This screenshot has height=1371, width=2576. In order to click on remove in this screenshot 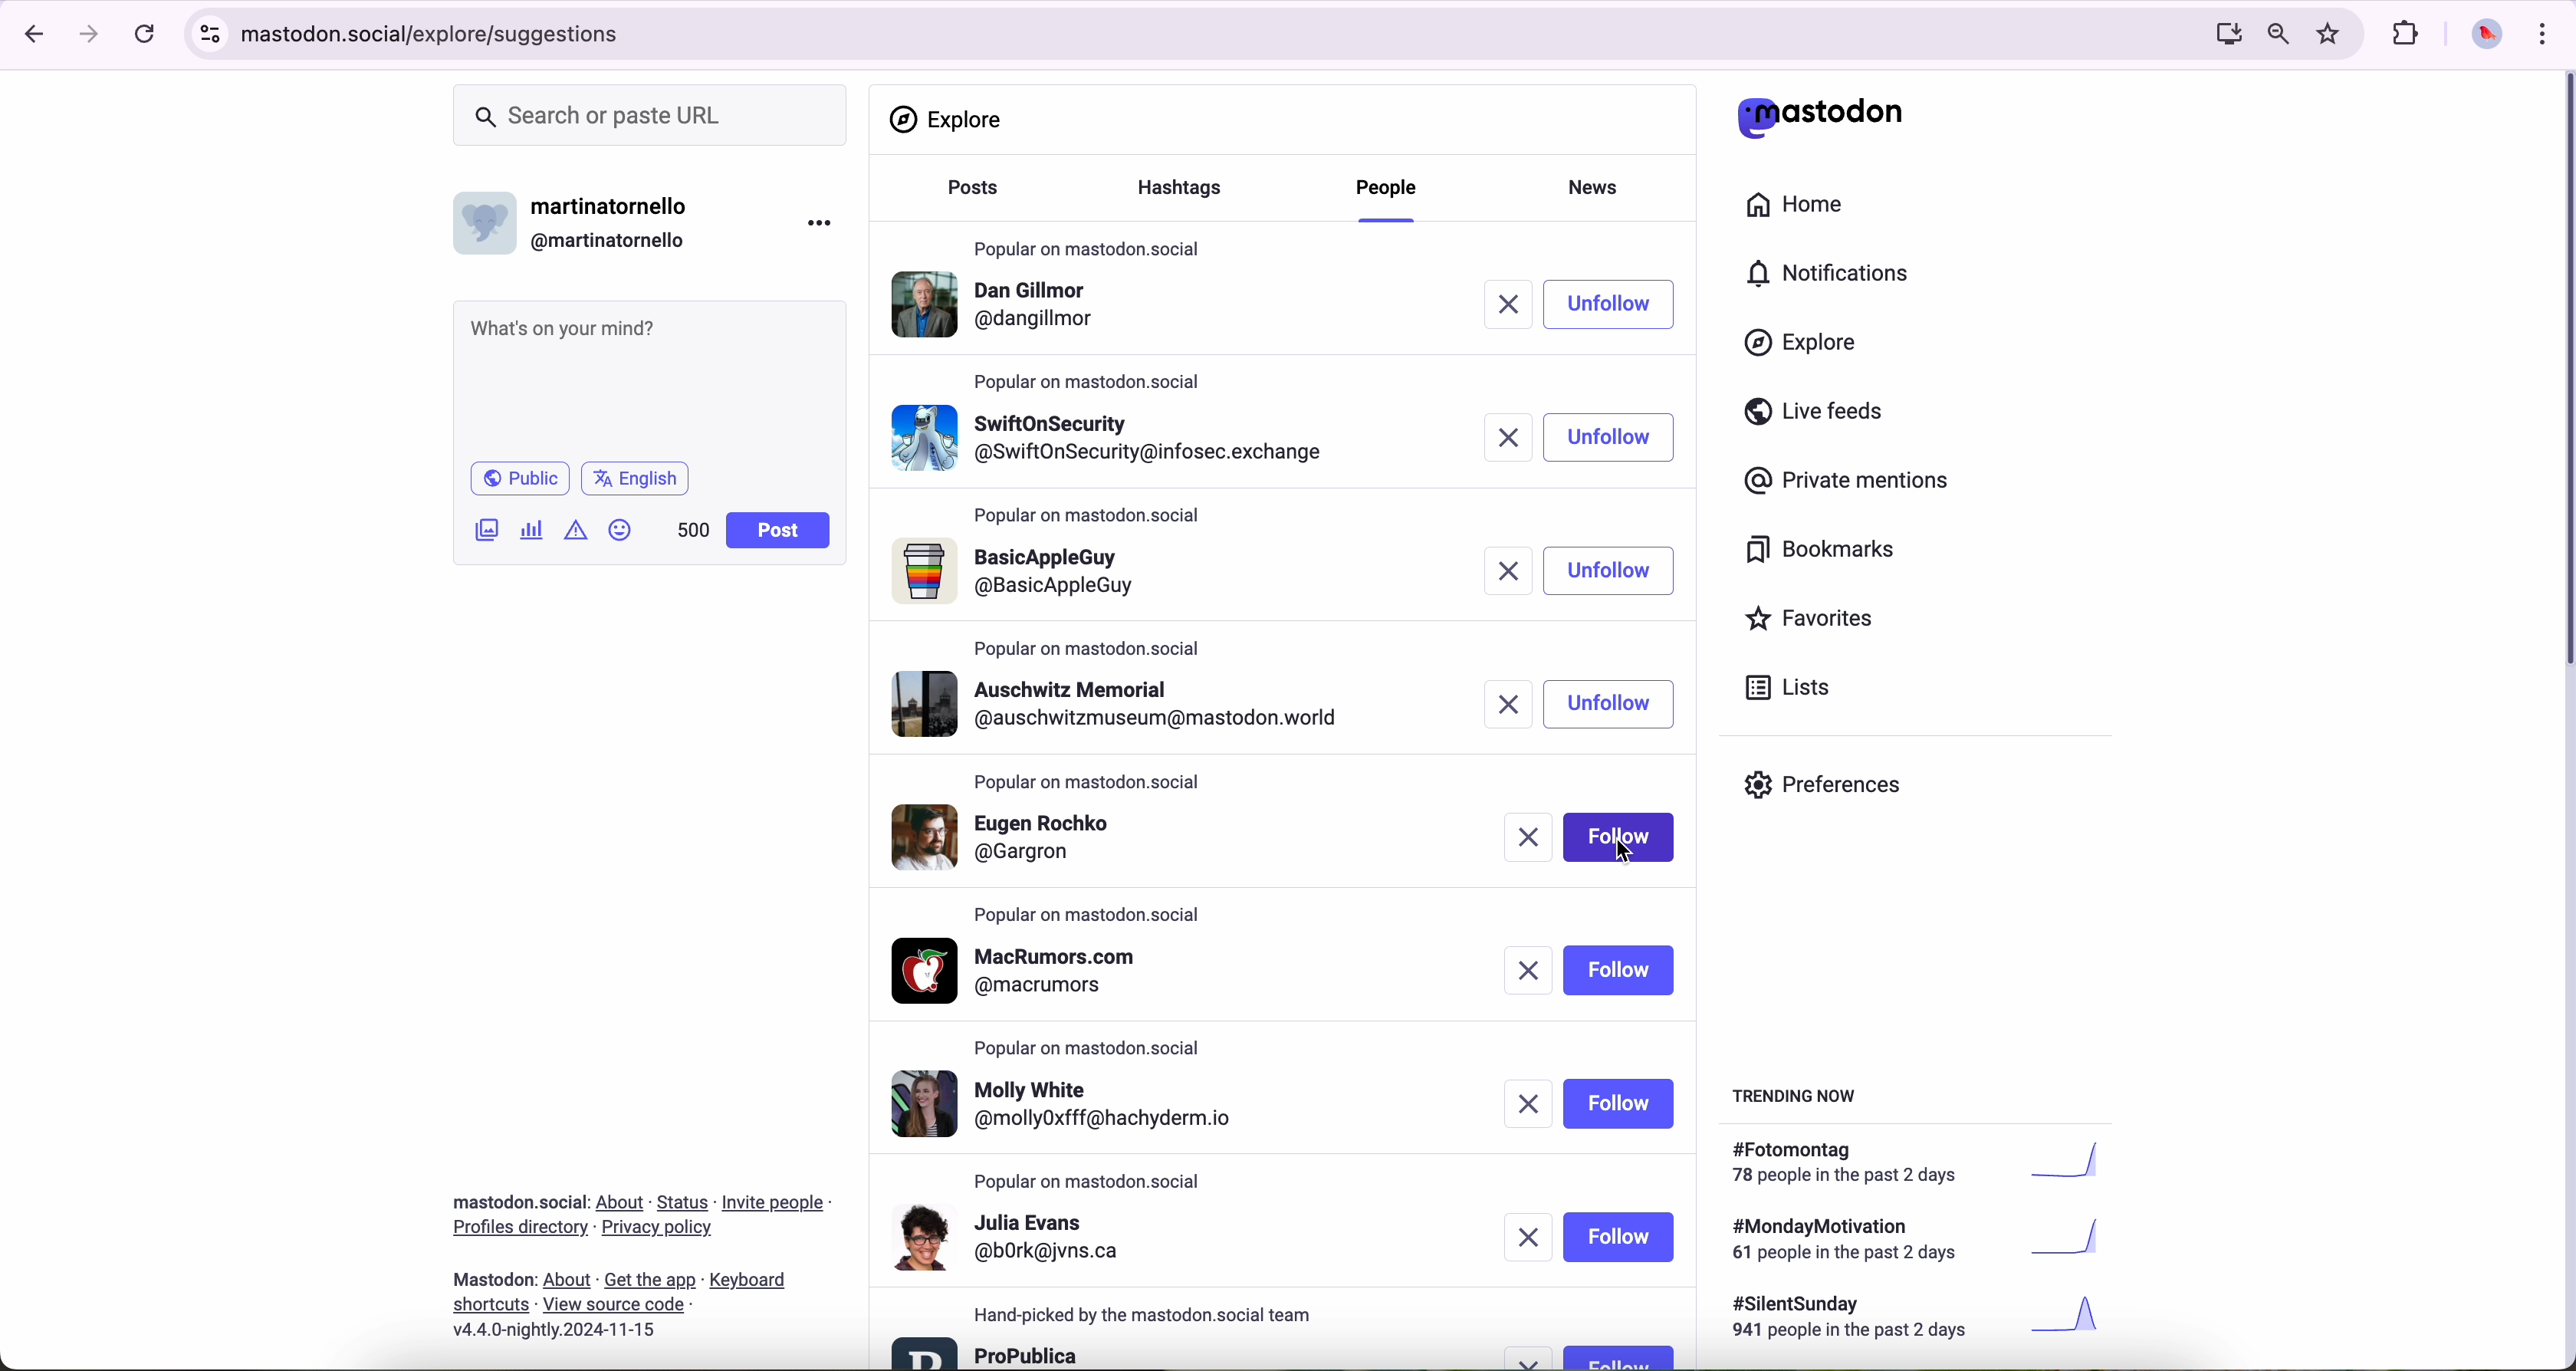, I will do `click(1521, 305)`.